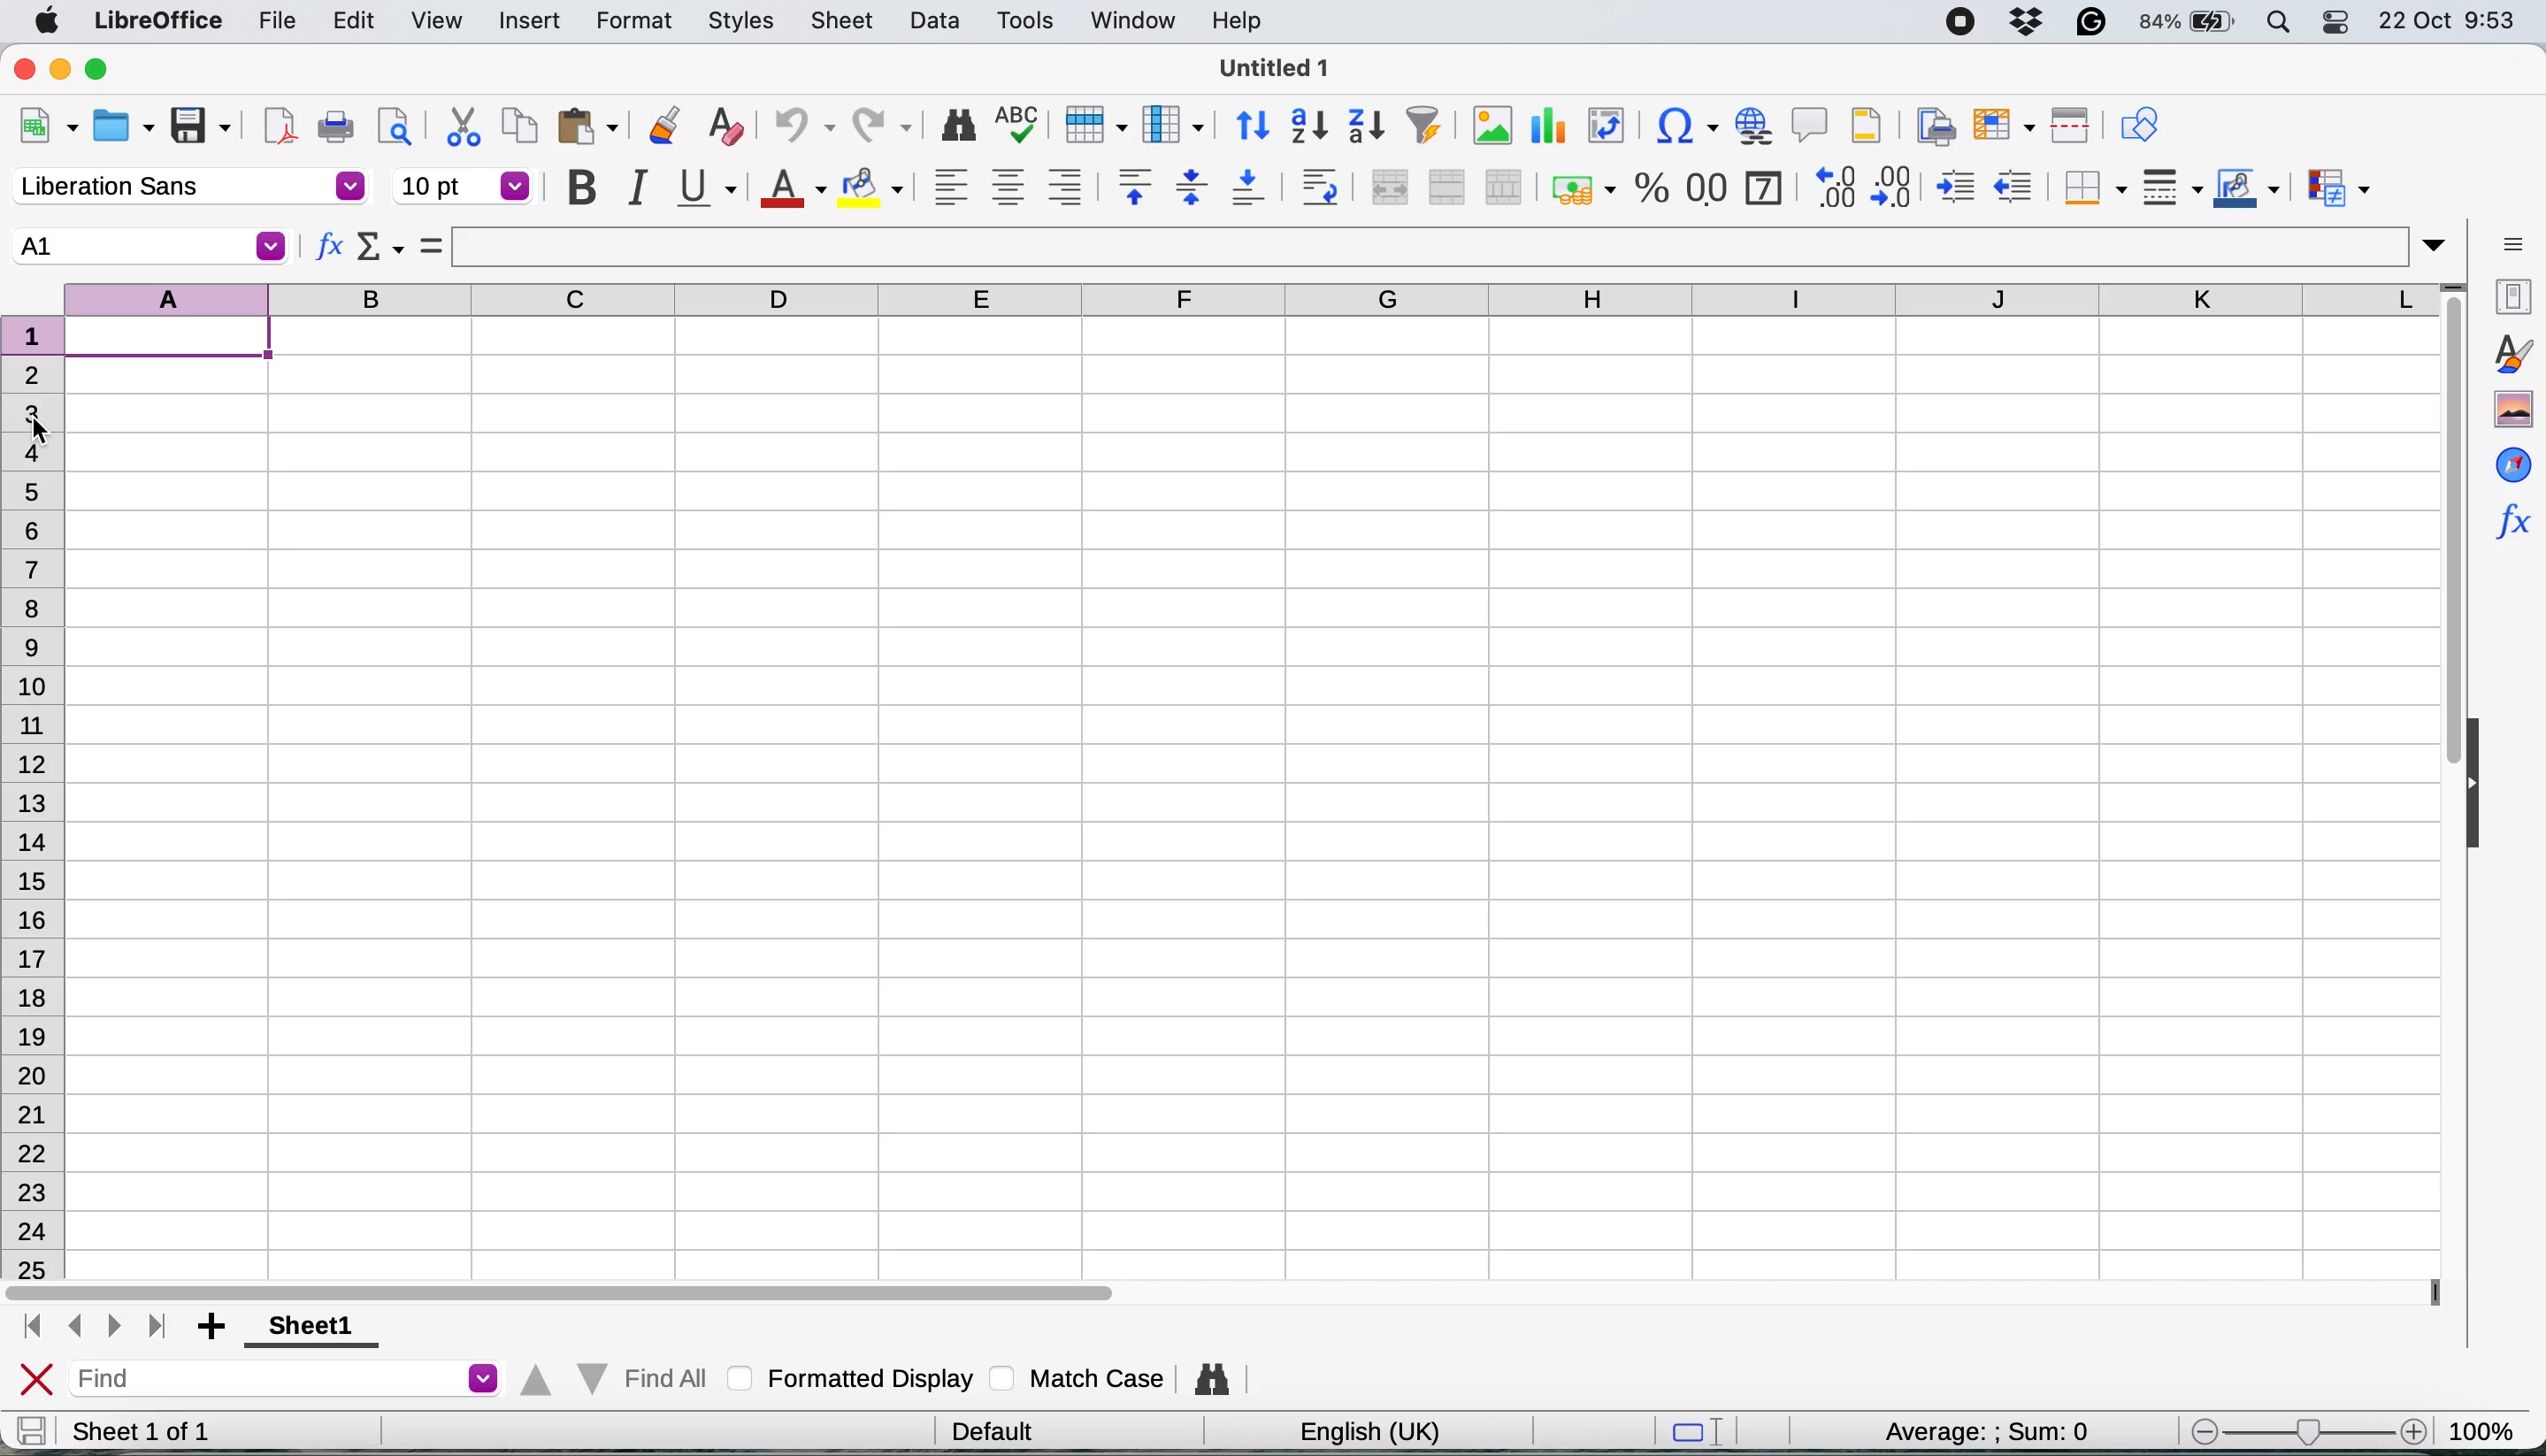 The width and height of the screenshot is (2546, 1456). Describe the element at coordinates (464, 186) in the screenshot. I see `font size` at that location.